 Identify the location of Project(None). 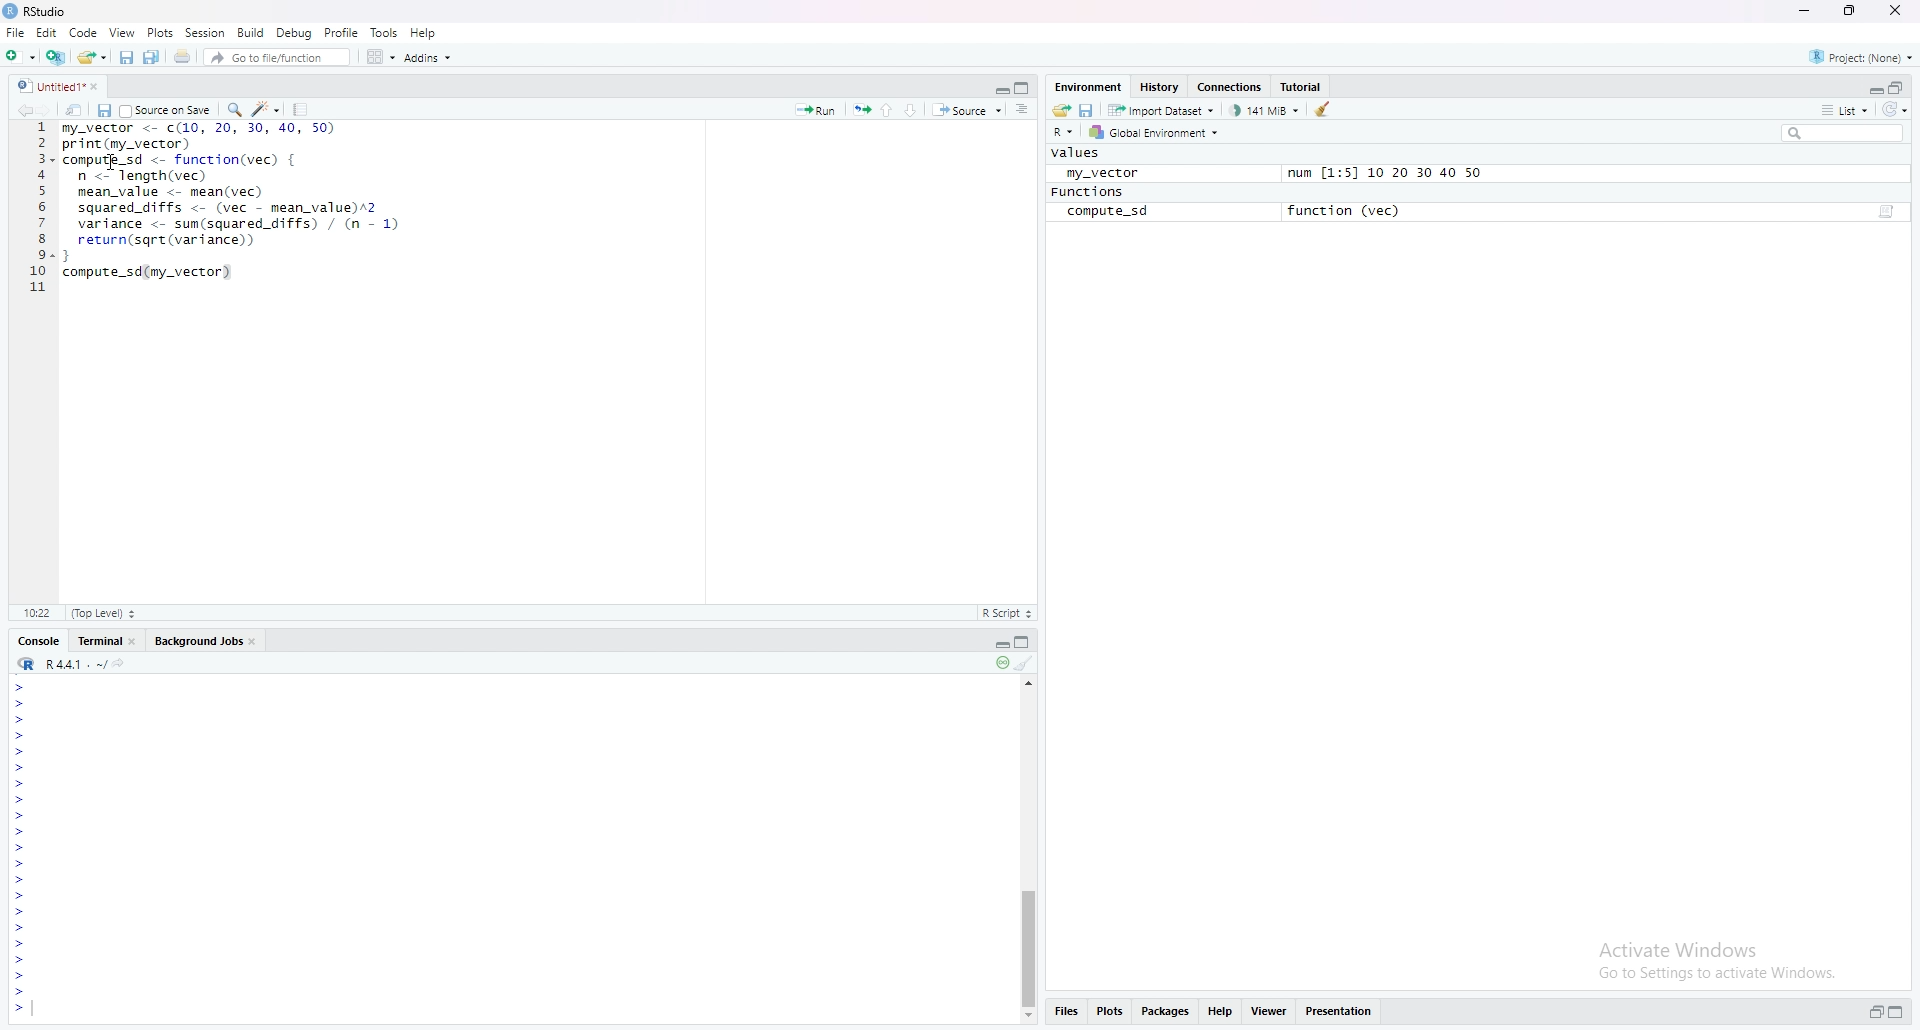
(1860, 54).